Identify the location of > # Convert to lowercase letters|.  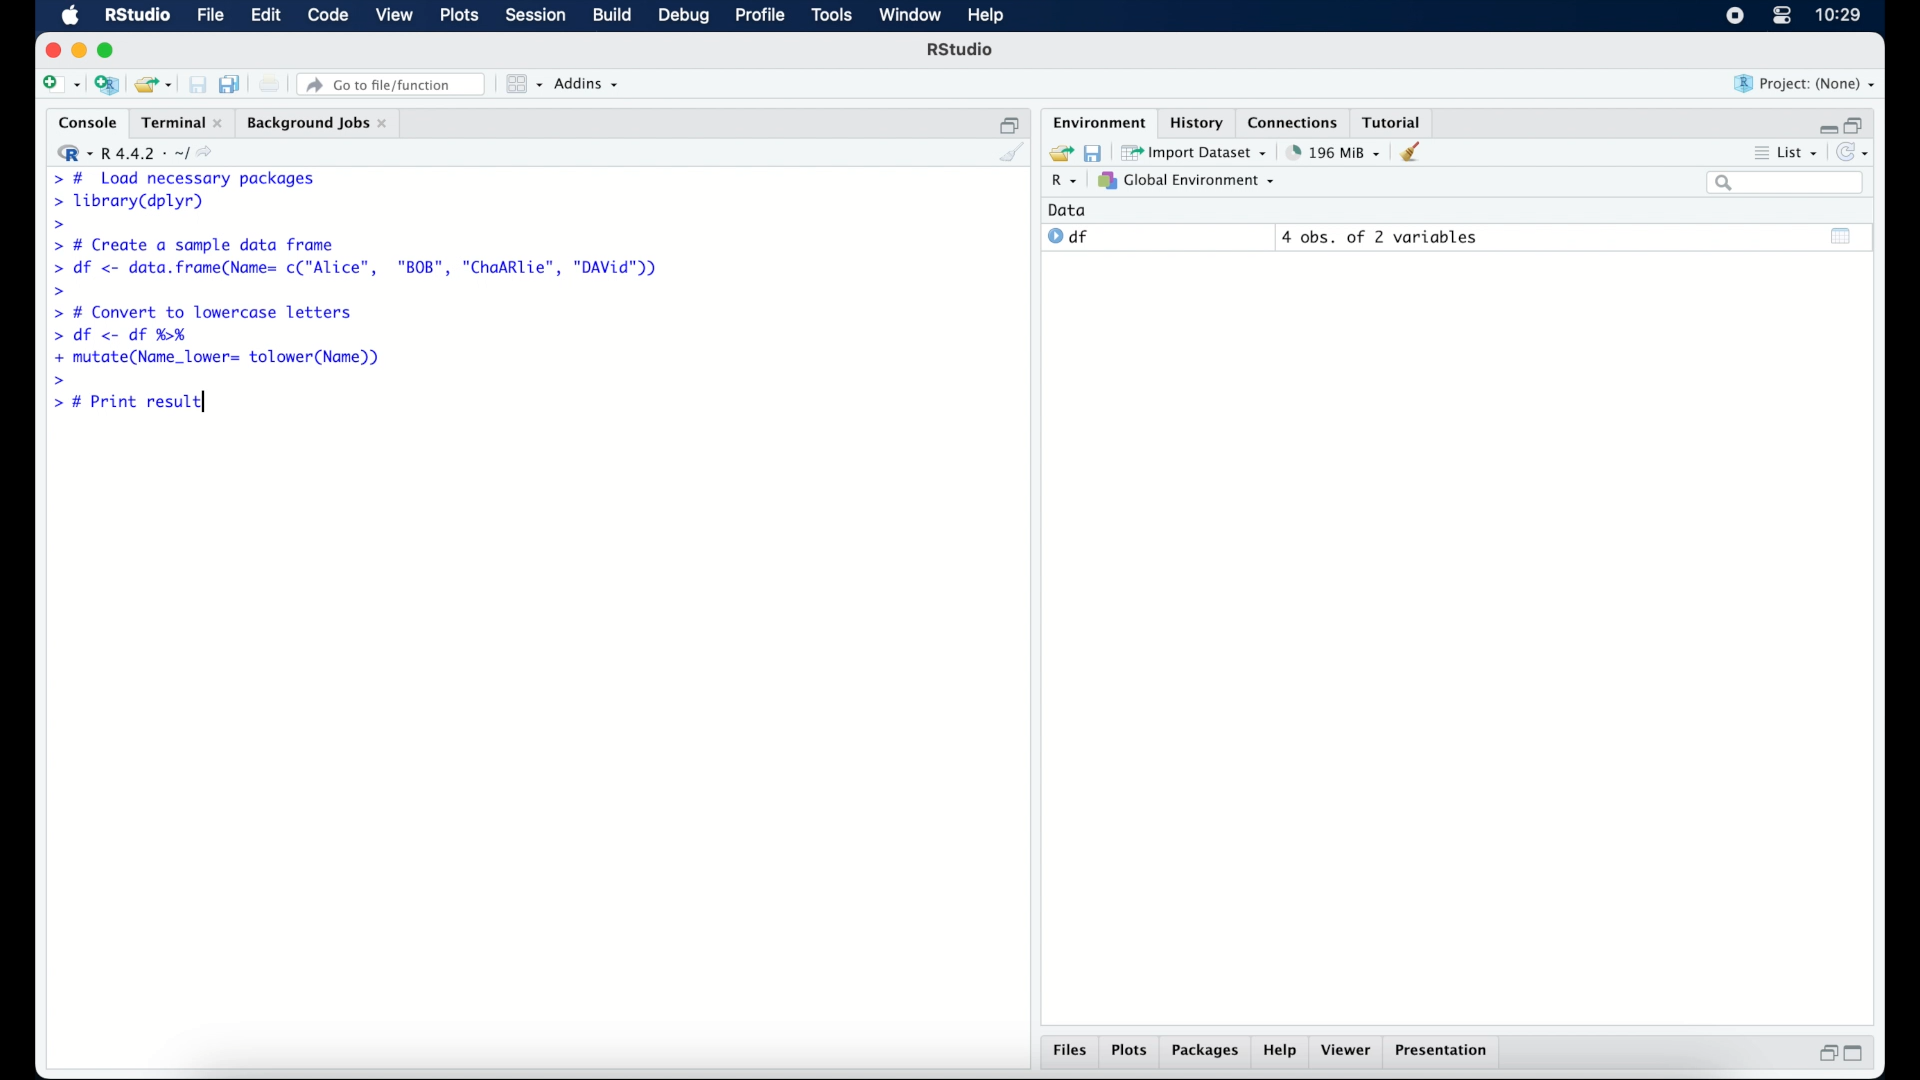
(204, 313).